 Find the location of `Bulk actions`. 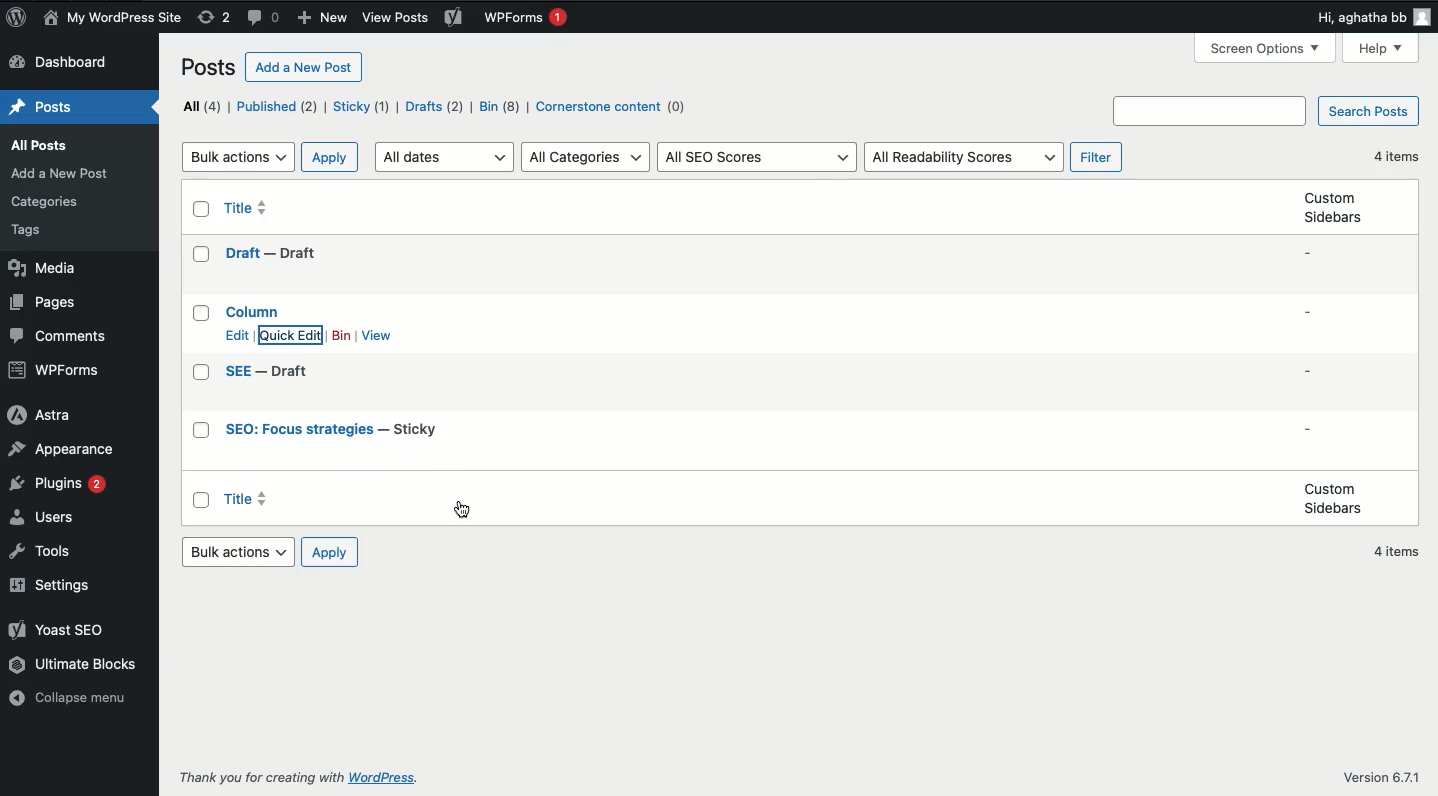

Bulk actions is located at coordinates (238, 156).